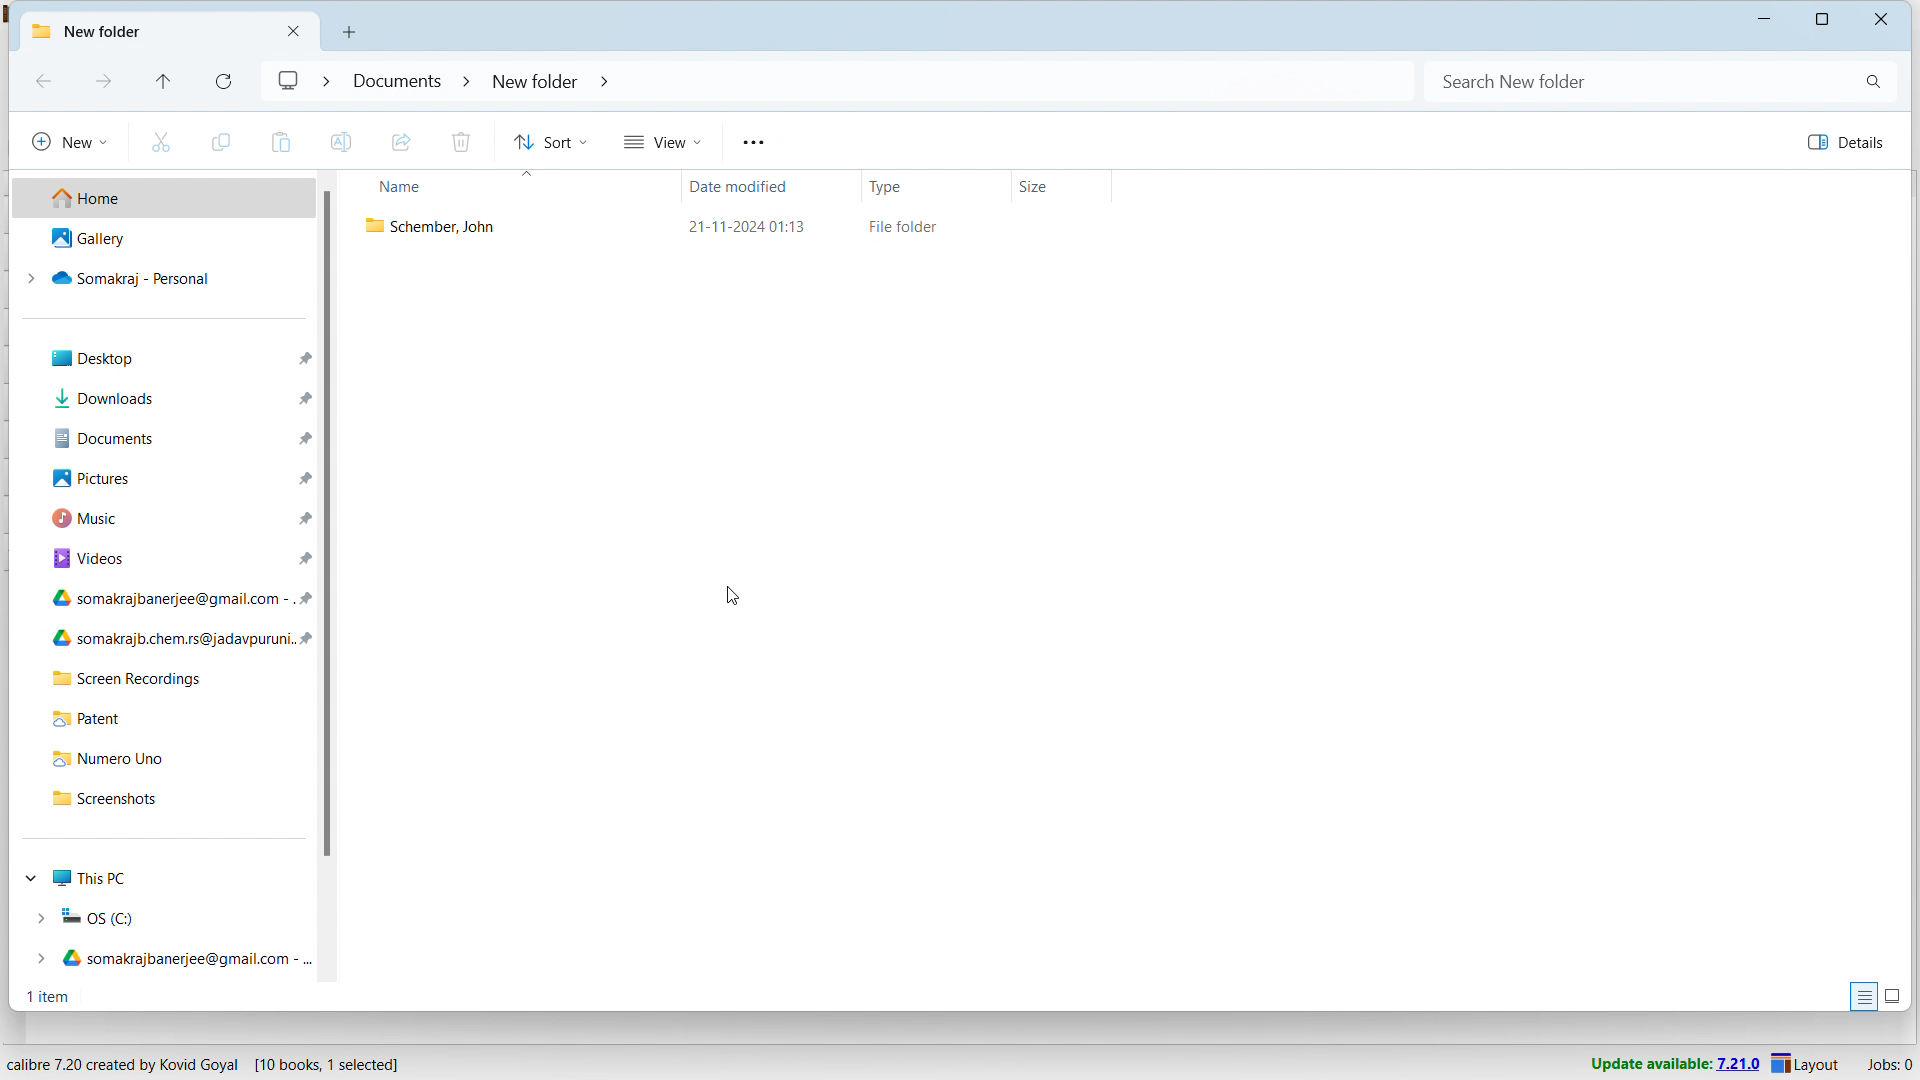 The height and width of the screenshot is (1080, 1920). Describe the element at coordinates (173, 397) in the screenshot. I see `downloads` at that location.